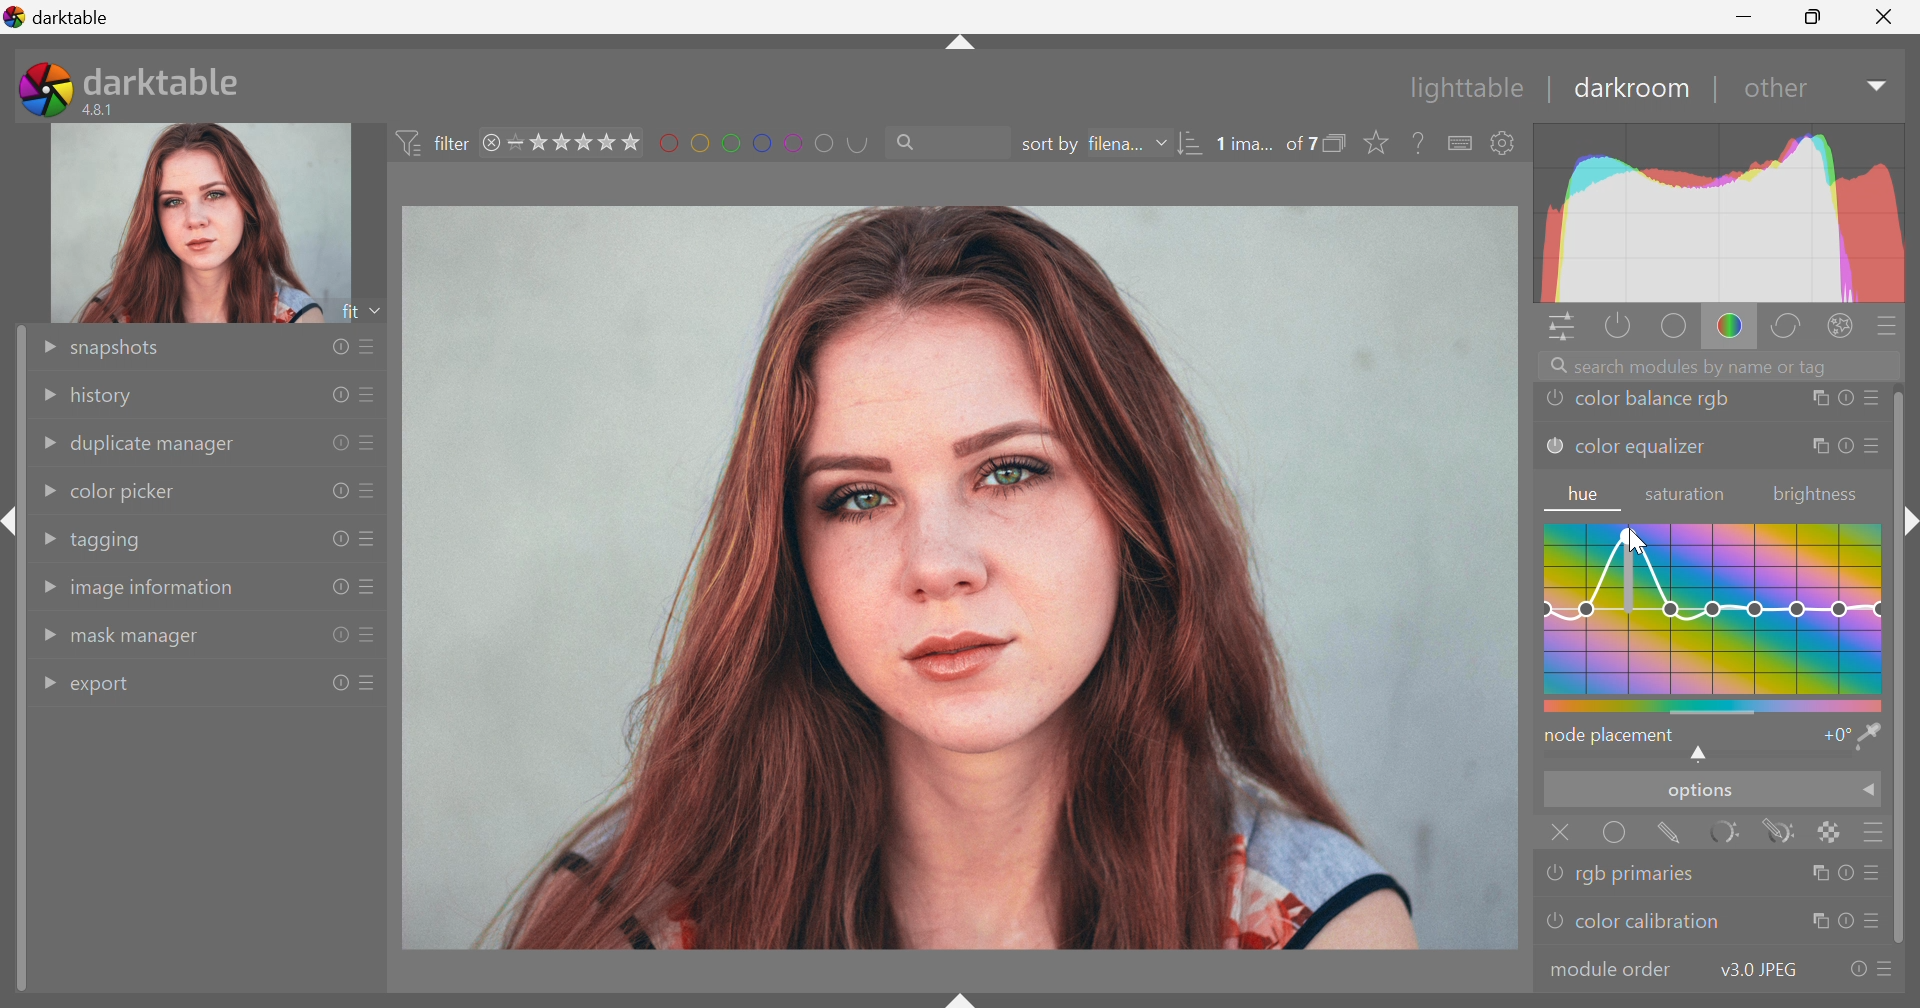  Describe the element at coordinates (1845, 400) in the screenshot. I see `reset` at that location.